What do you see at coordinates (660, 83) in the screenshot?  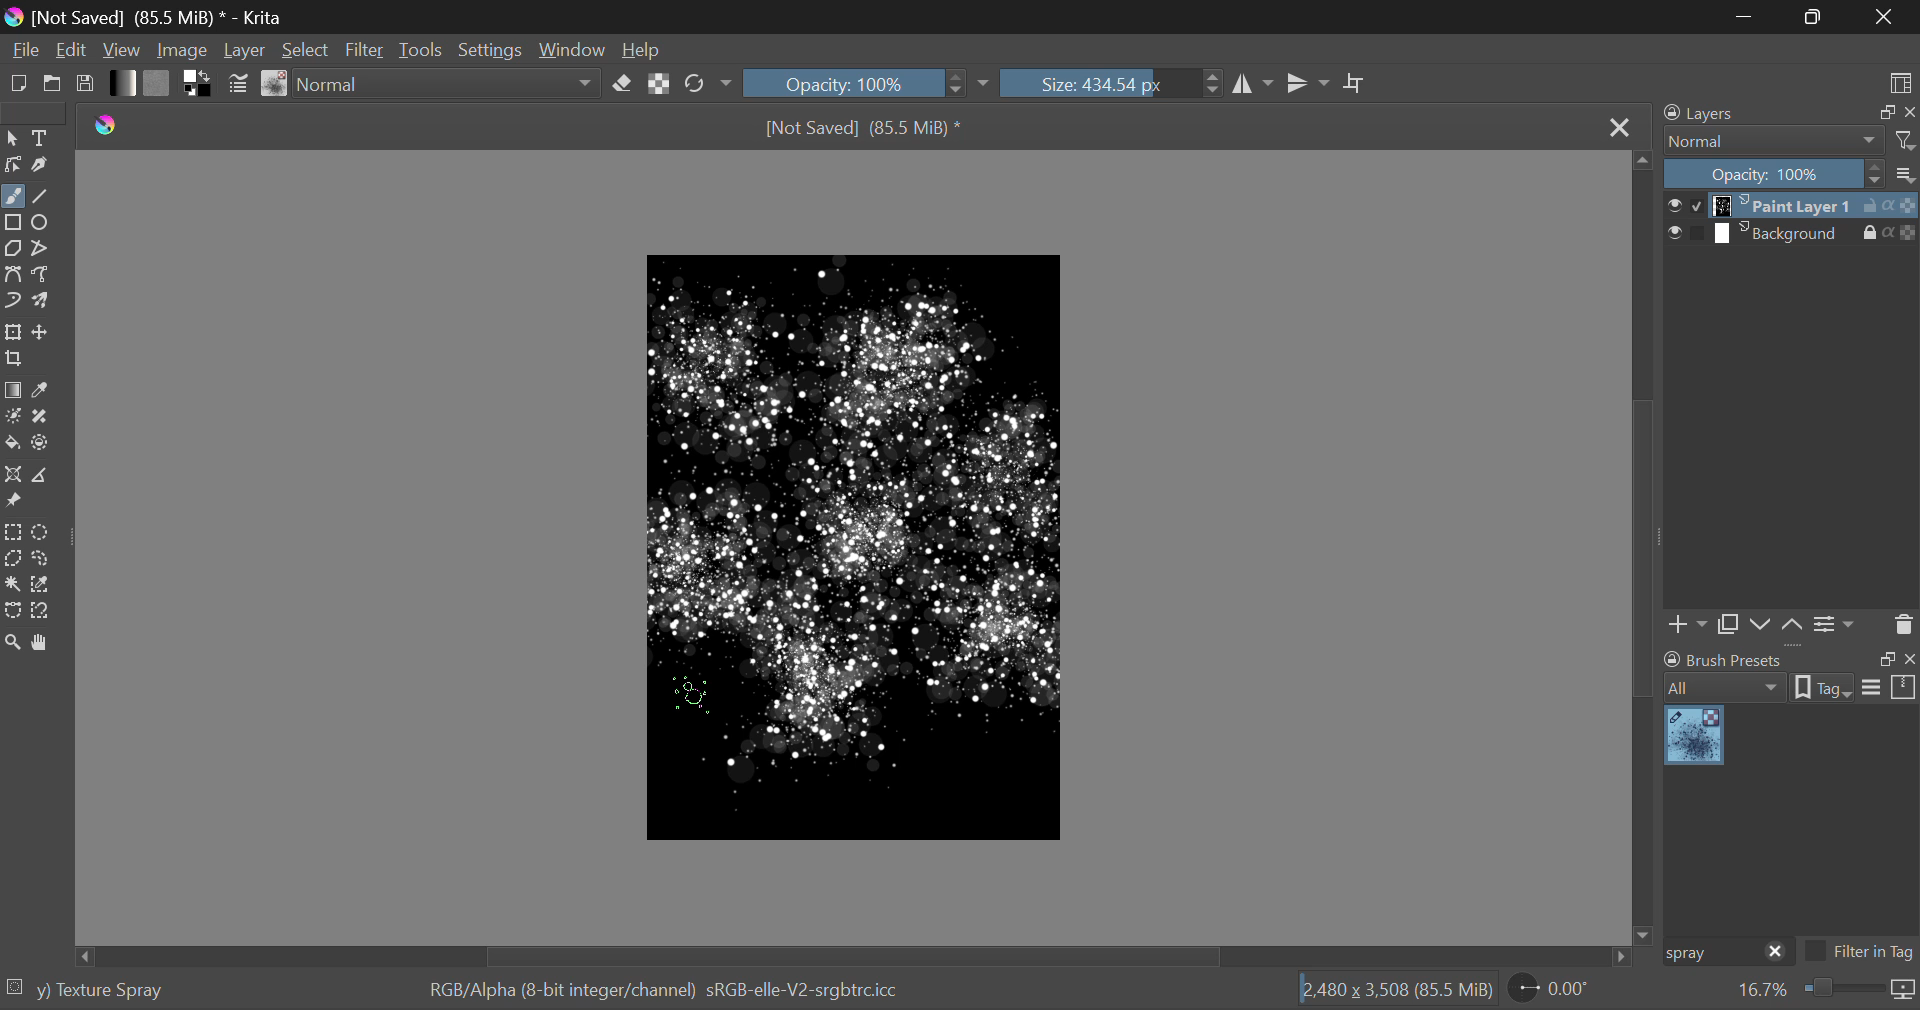 I see `Lock Alpha` at bounding box center [660, 83].